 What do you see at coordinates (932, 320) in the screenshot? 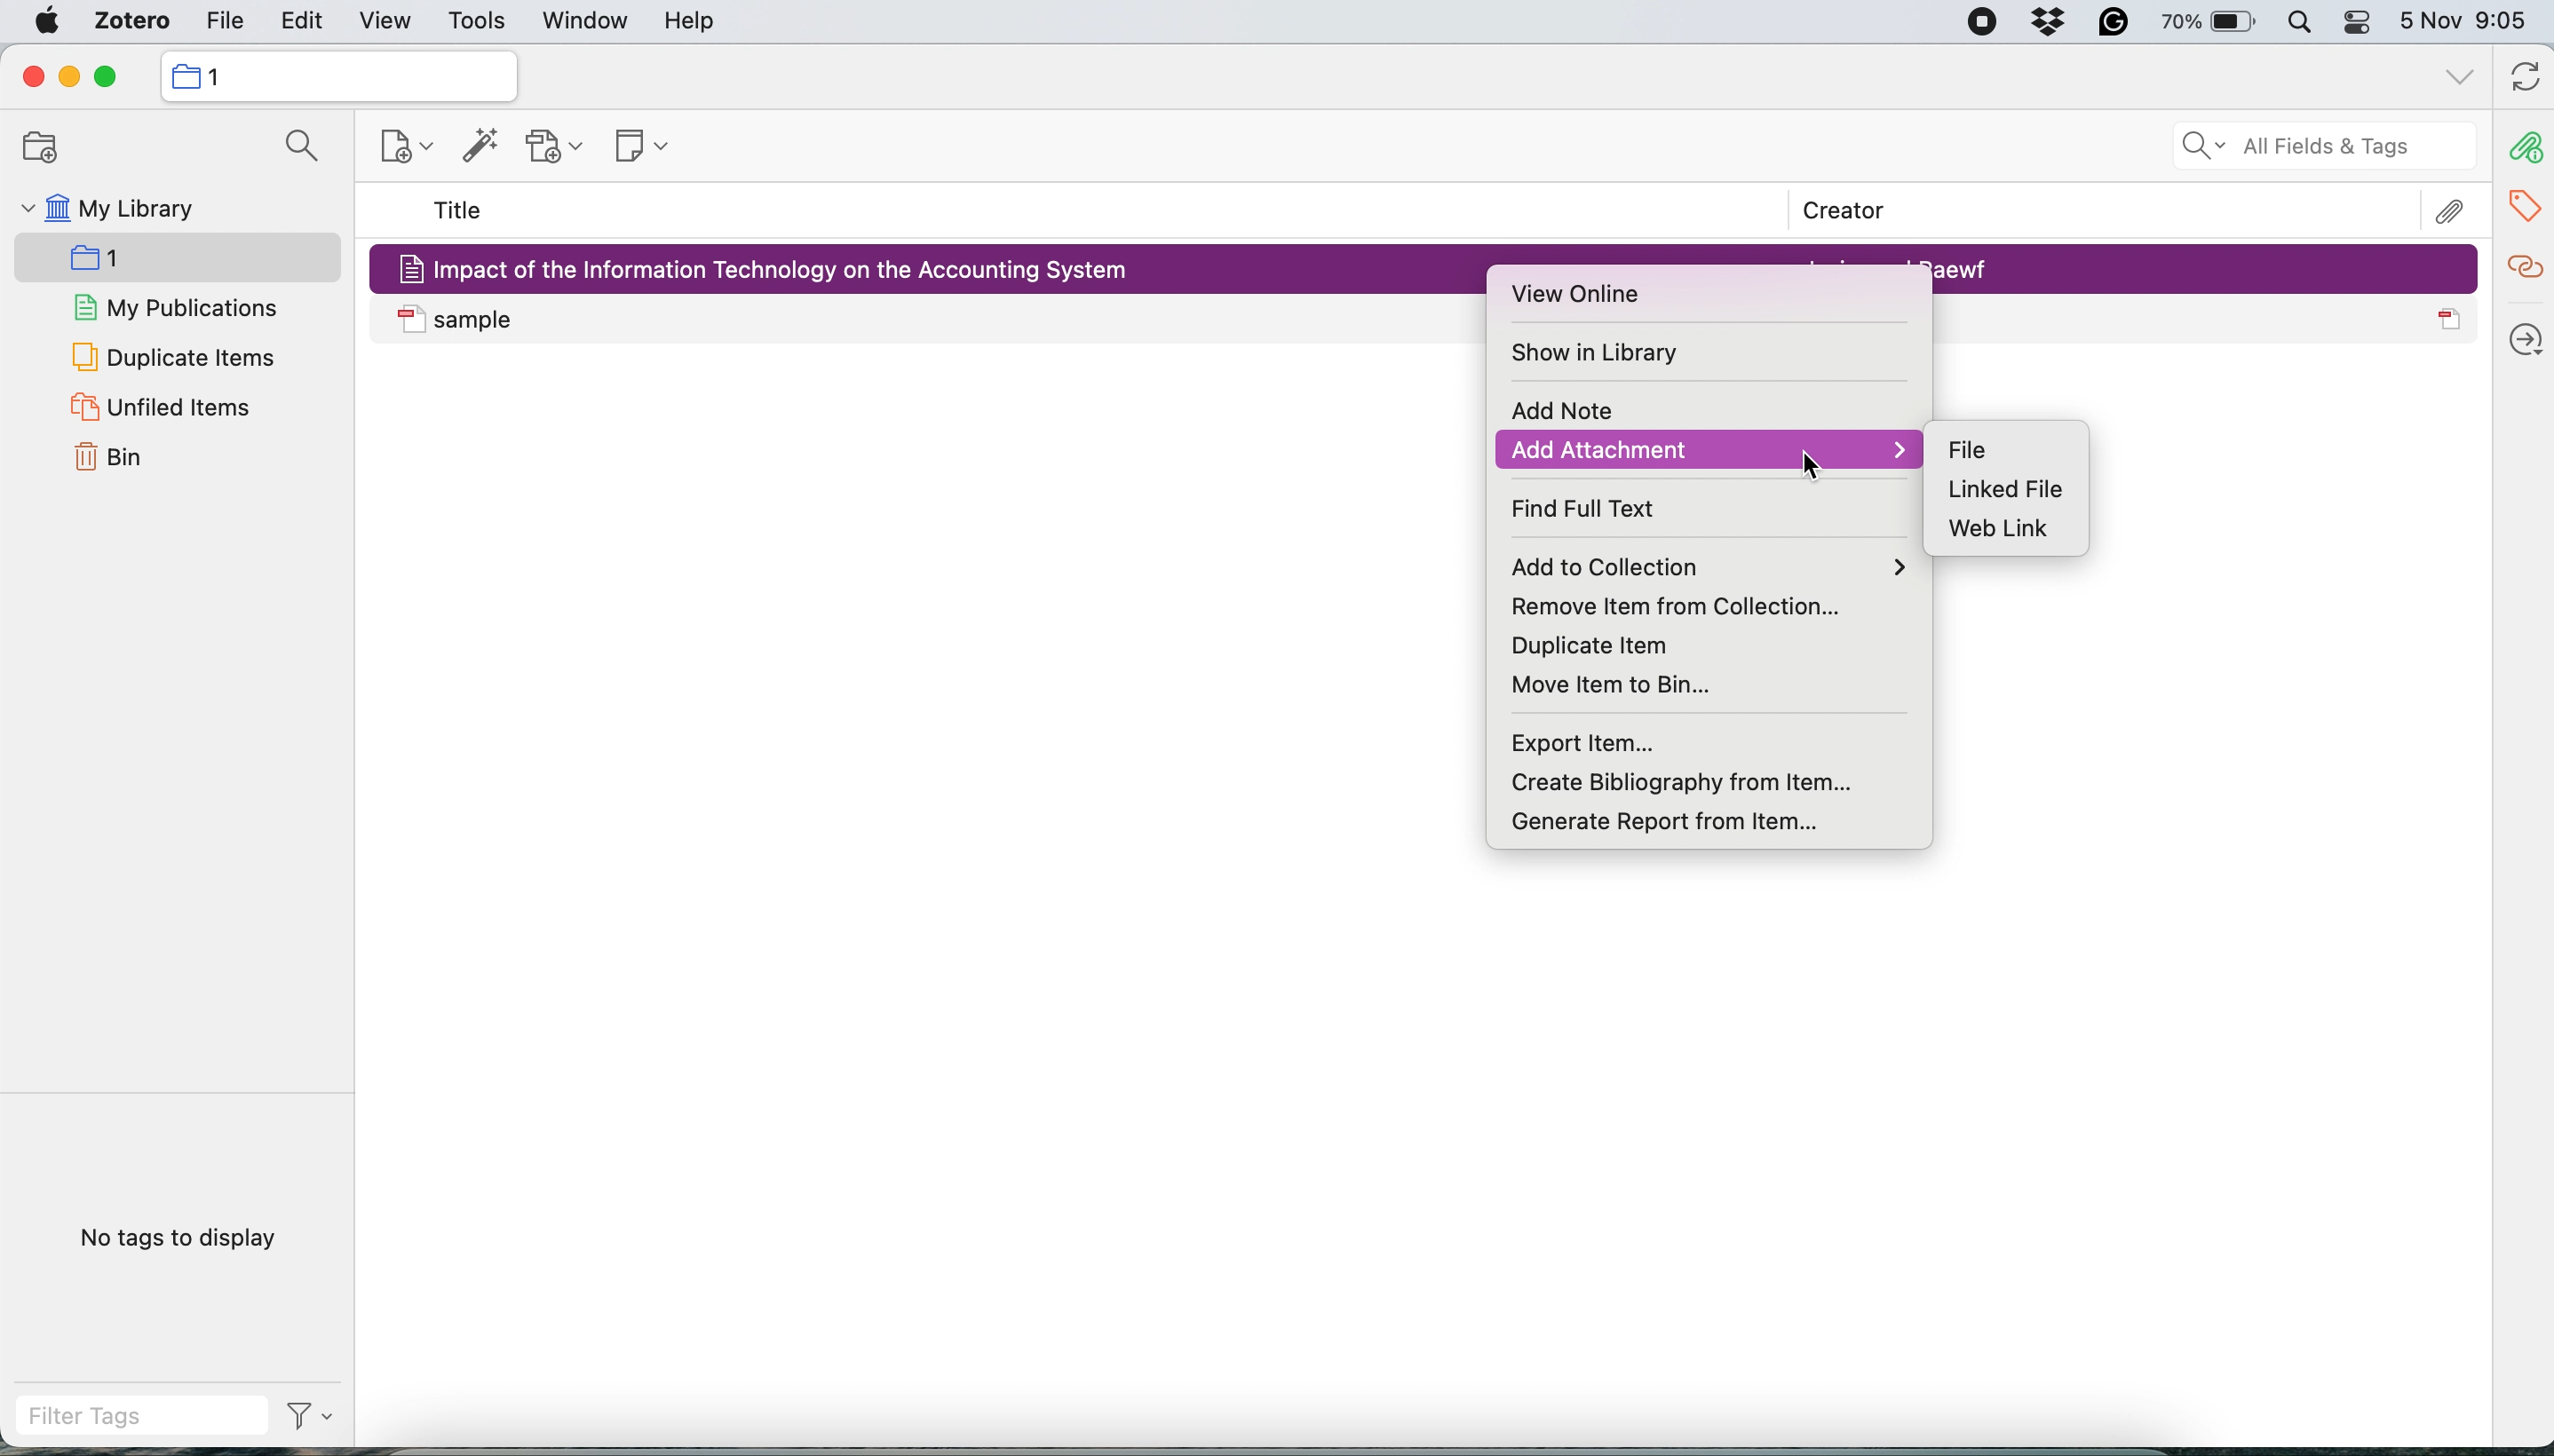
I see `sample` at bounding box center [932, 320].